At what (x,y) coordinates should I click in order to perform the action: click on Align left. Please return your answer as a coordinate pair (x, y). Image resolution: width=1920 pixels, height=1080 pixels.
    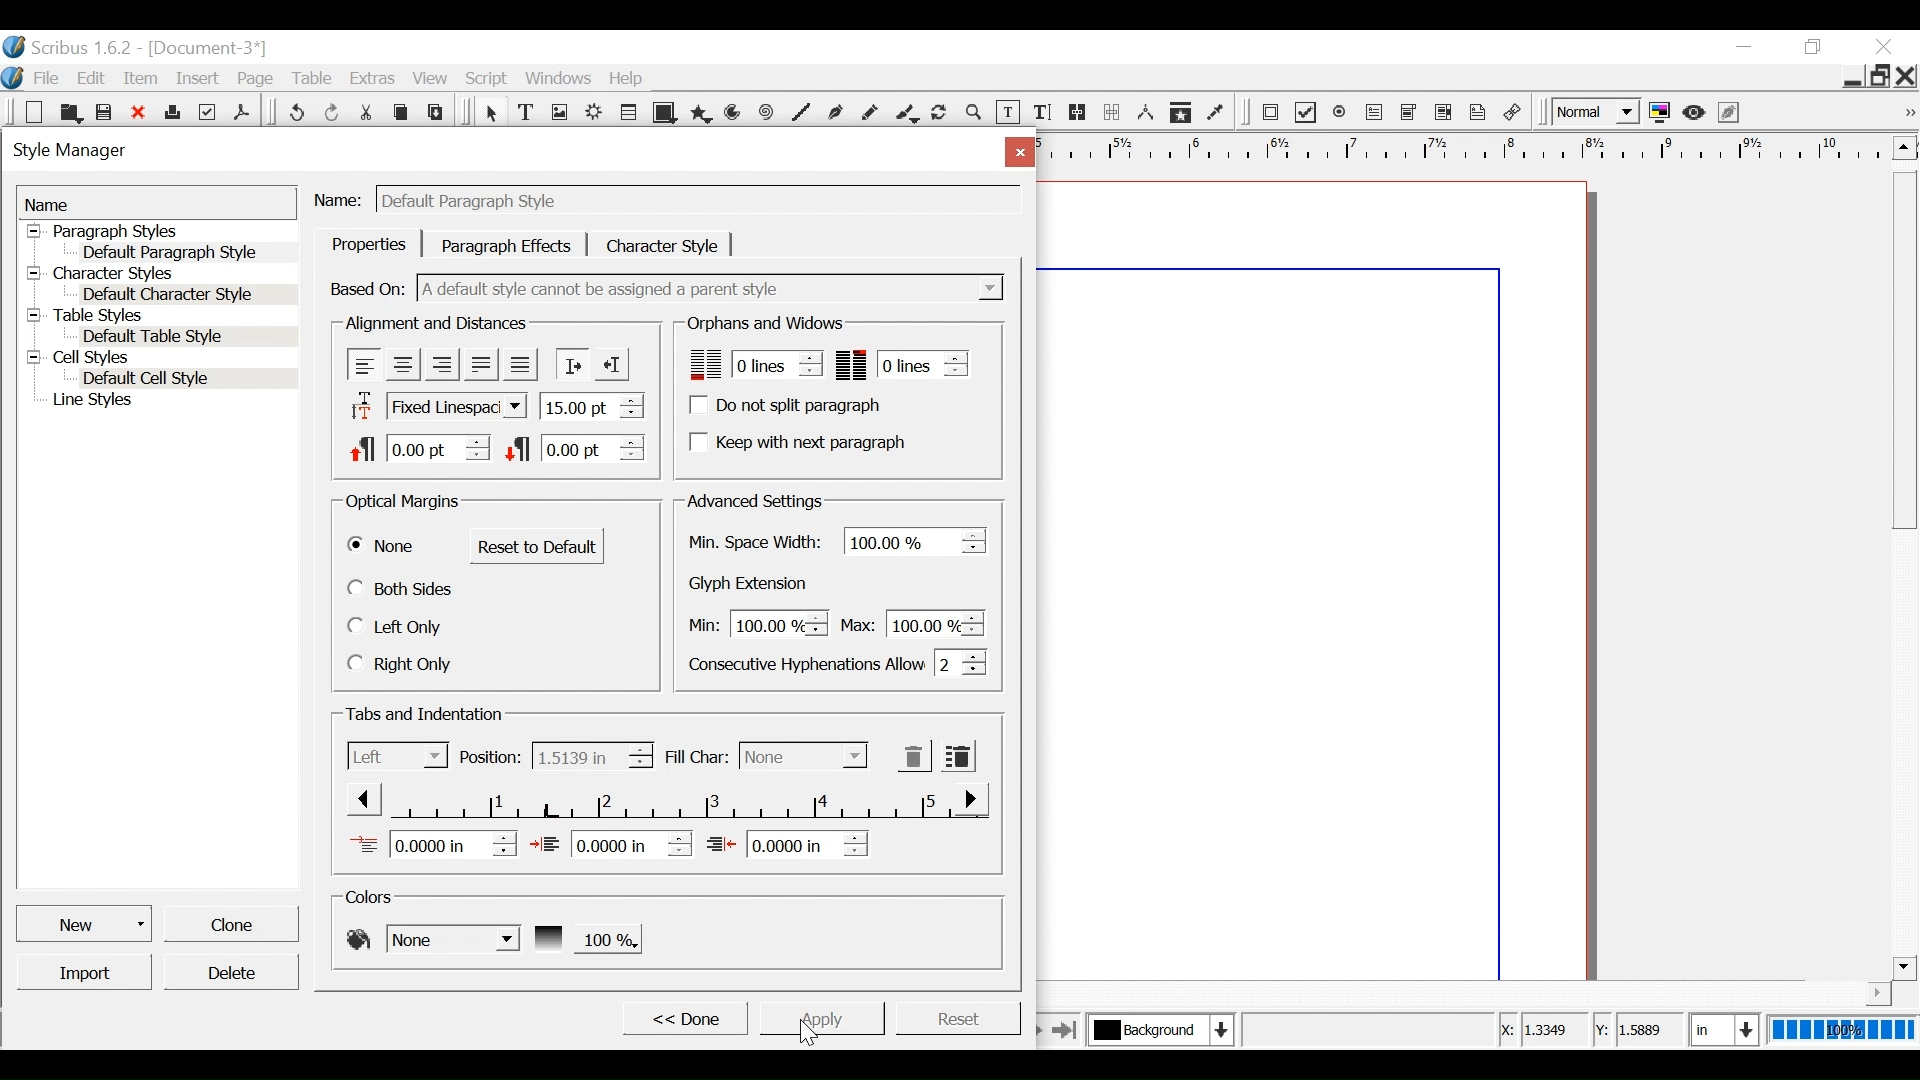
    Looking at the image, I should click on (365, 364).